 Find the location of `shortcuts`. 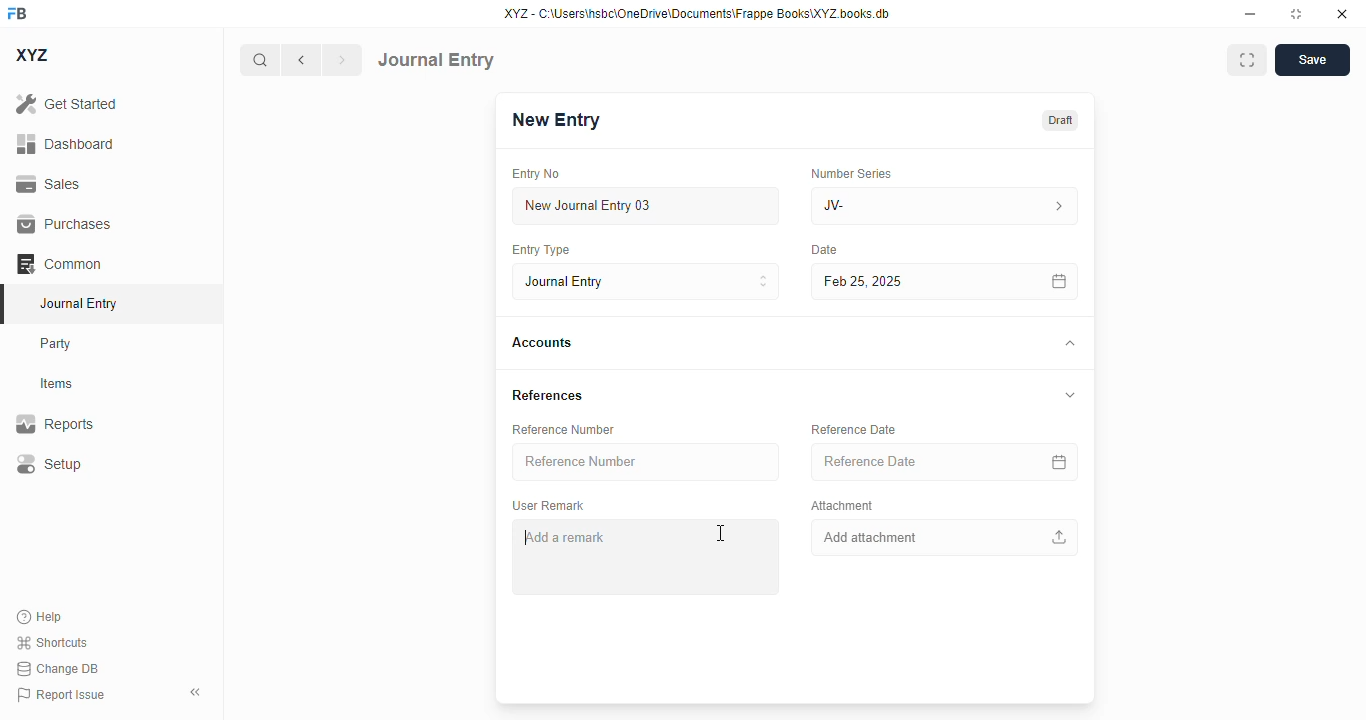

shortcuts is located at coordinates (51, 642).